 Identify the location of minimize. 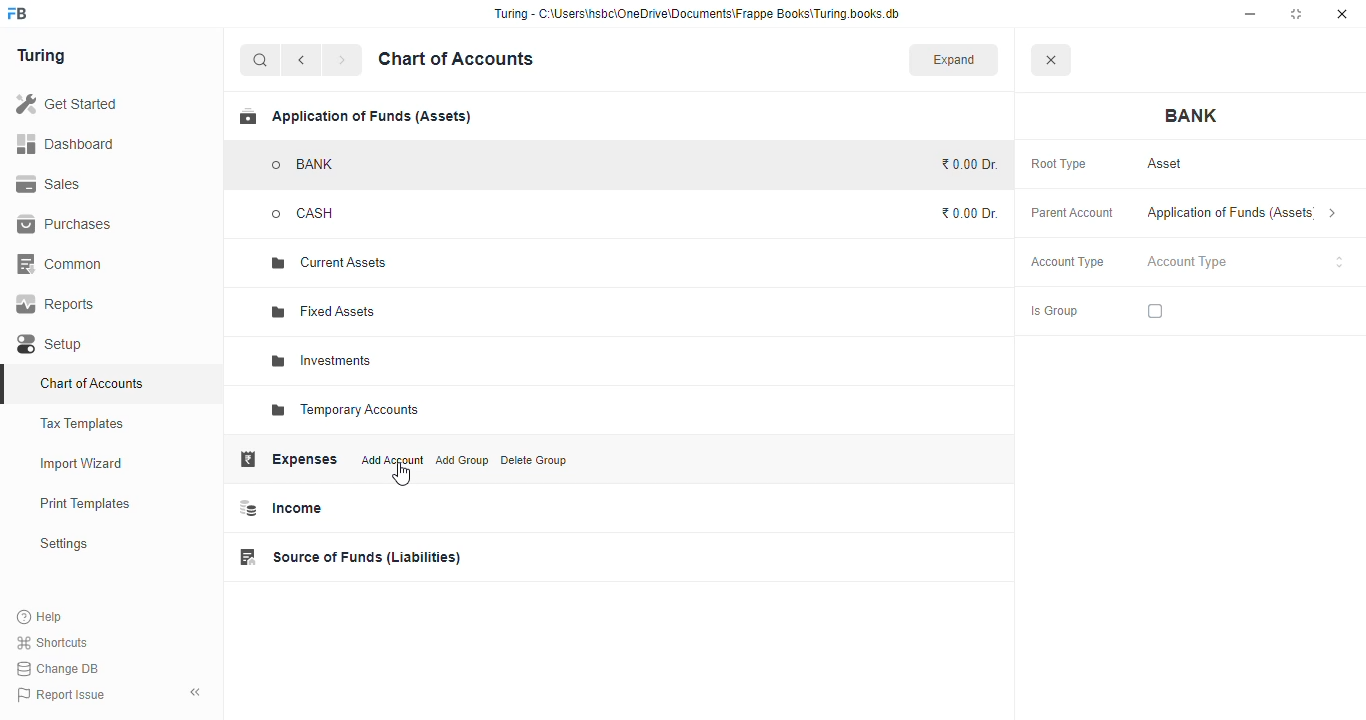
(1250, 14).